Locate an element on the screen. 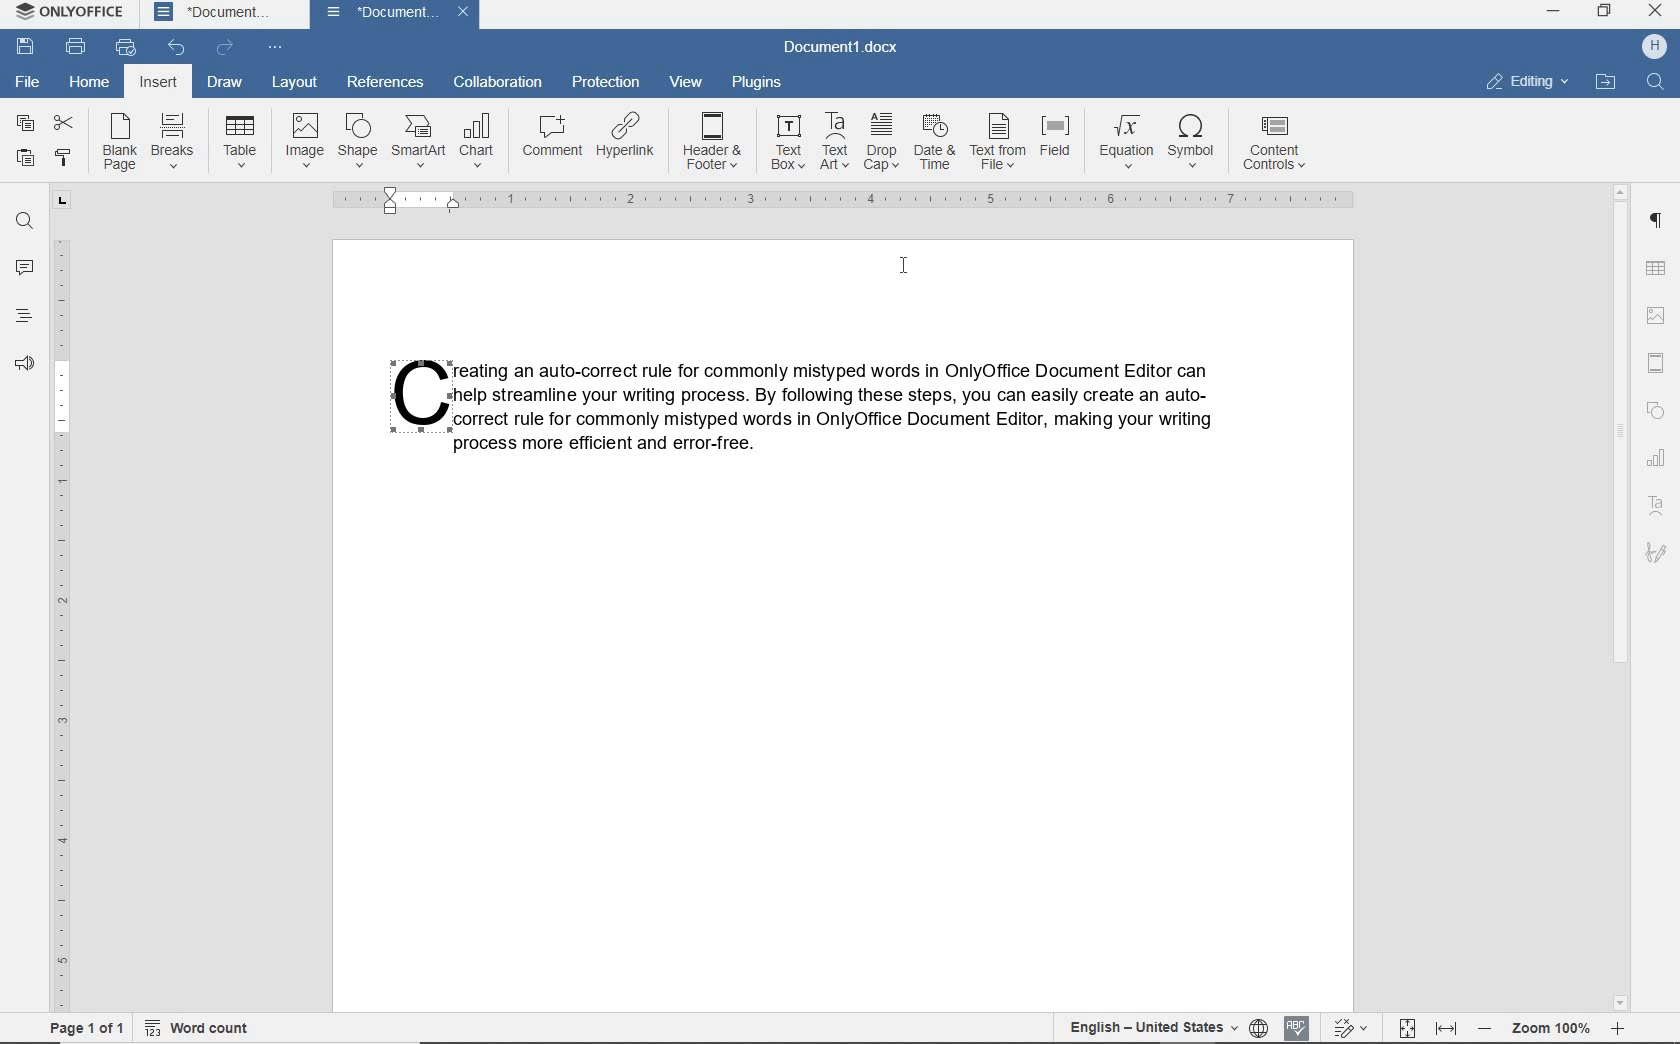 This screenshot has width=1680, height=1044. plugins is located at coordinates (759, 84).